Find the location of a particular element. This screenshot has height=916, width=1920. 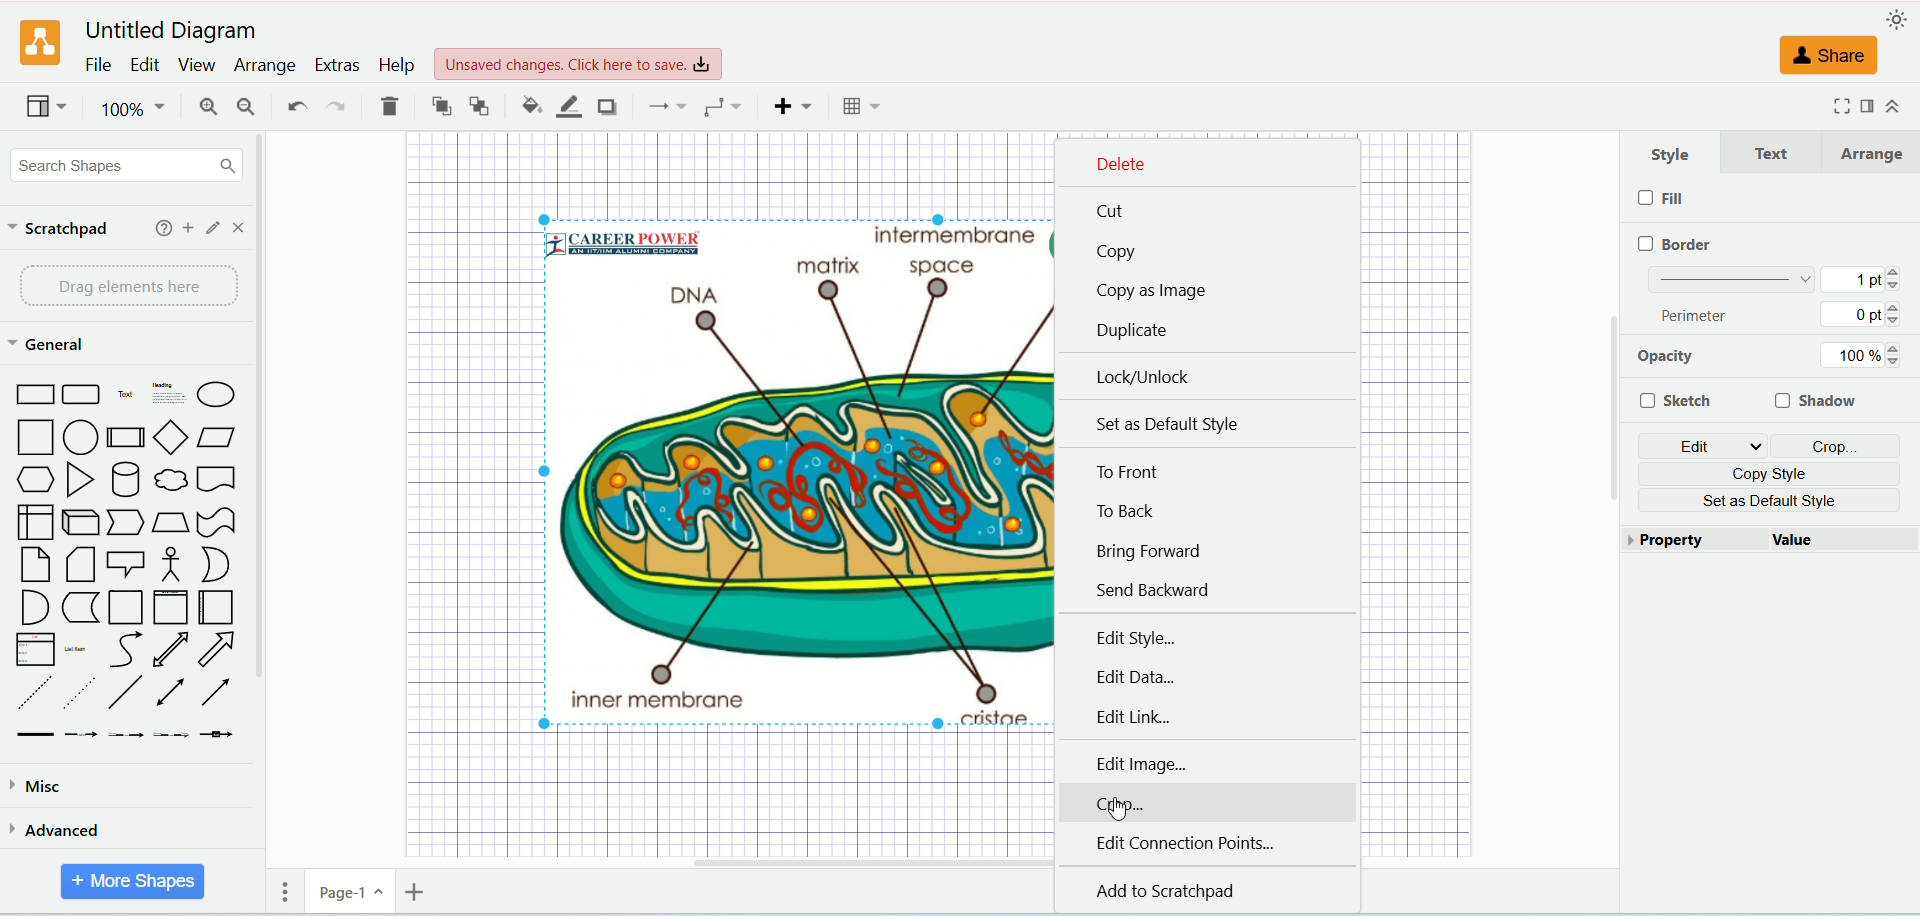

fill is located at coordinates (1664, 198).